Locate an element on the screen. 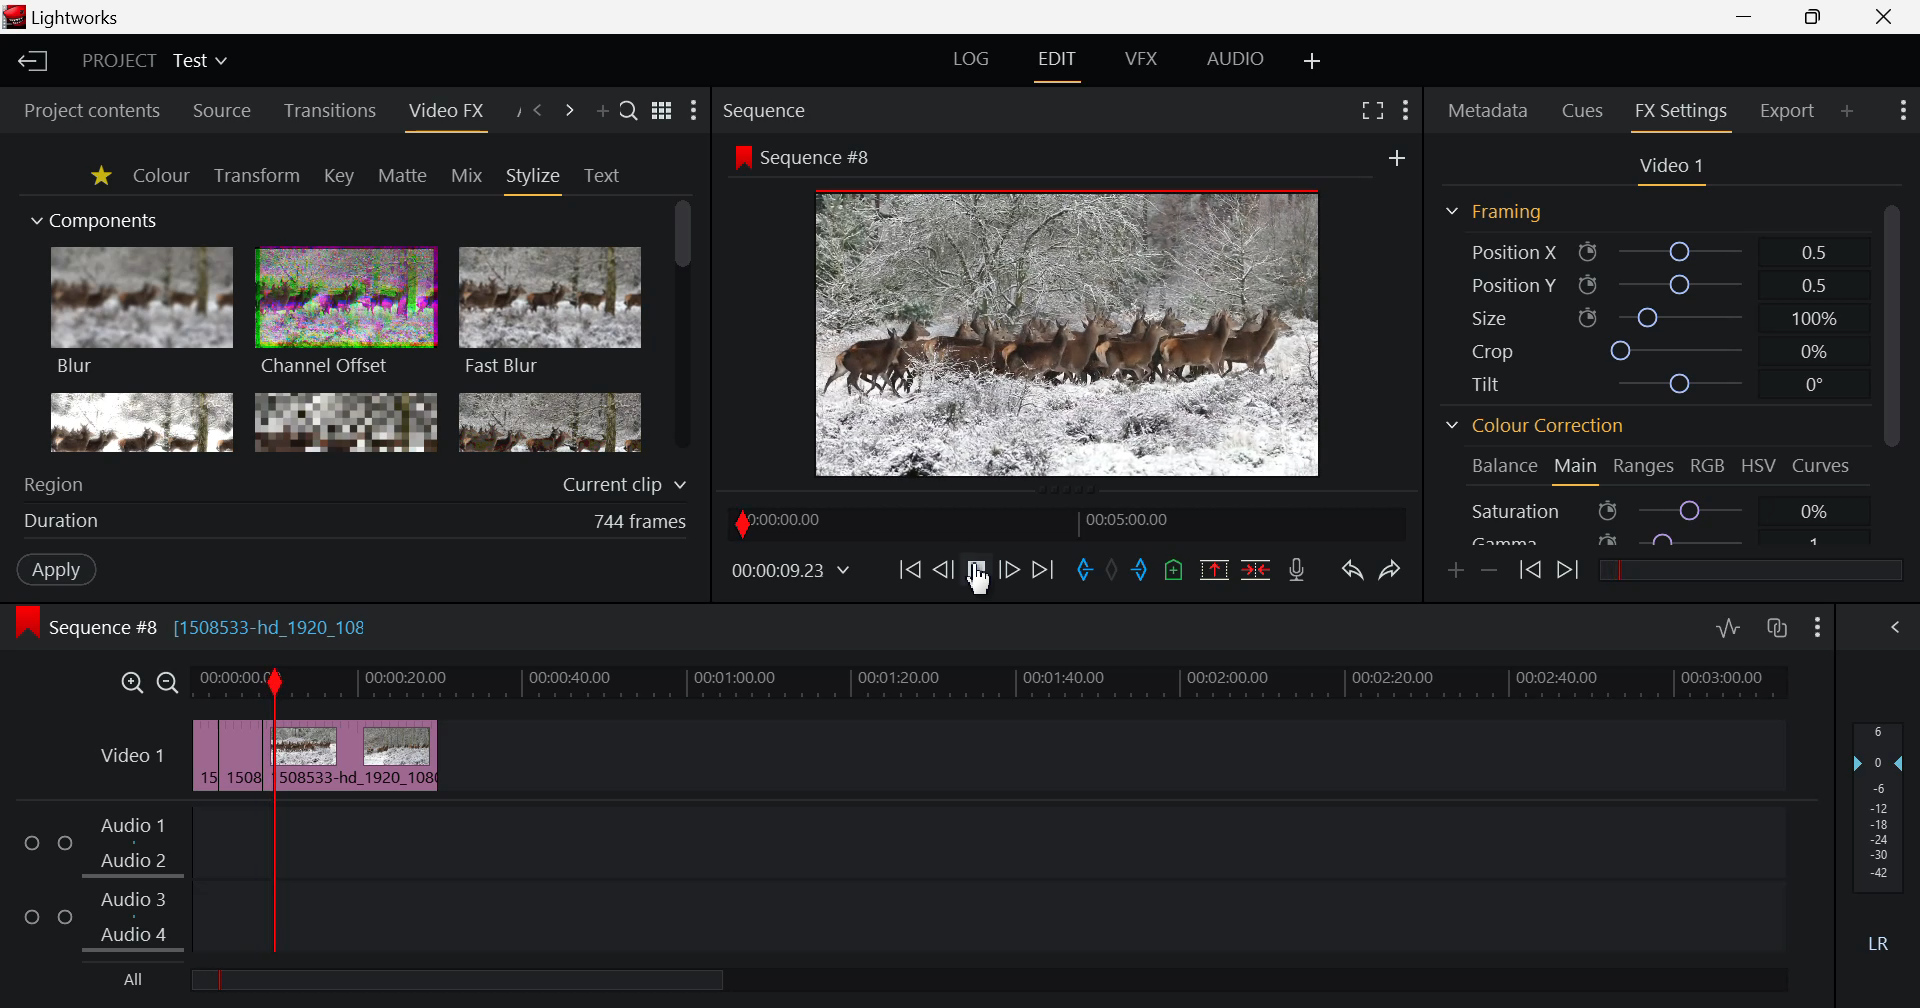 This screenshot has width=1920, height=1008. Timeline Zoom In is located at coordinates (130, 683).